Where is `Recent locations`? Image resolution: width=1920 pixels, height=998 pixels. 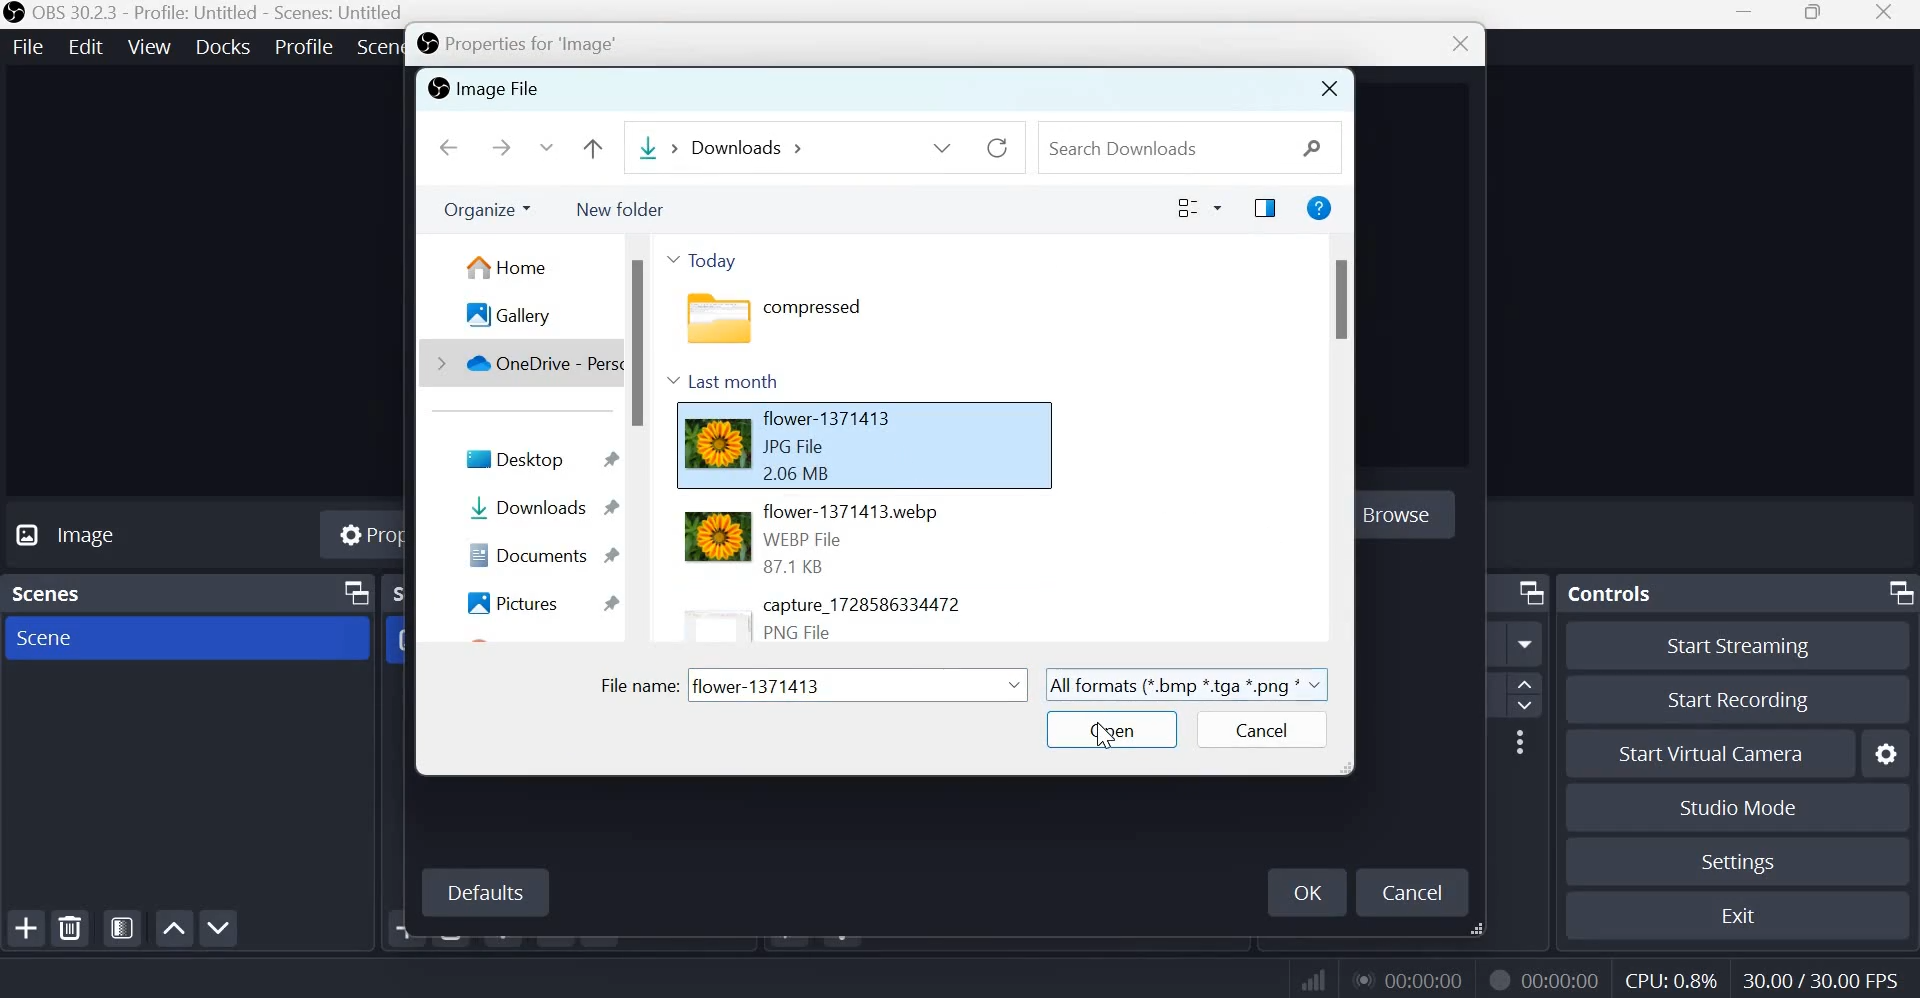
Recent locations is located at coordinates (548, 147).